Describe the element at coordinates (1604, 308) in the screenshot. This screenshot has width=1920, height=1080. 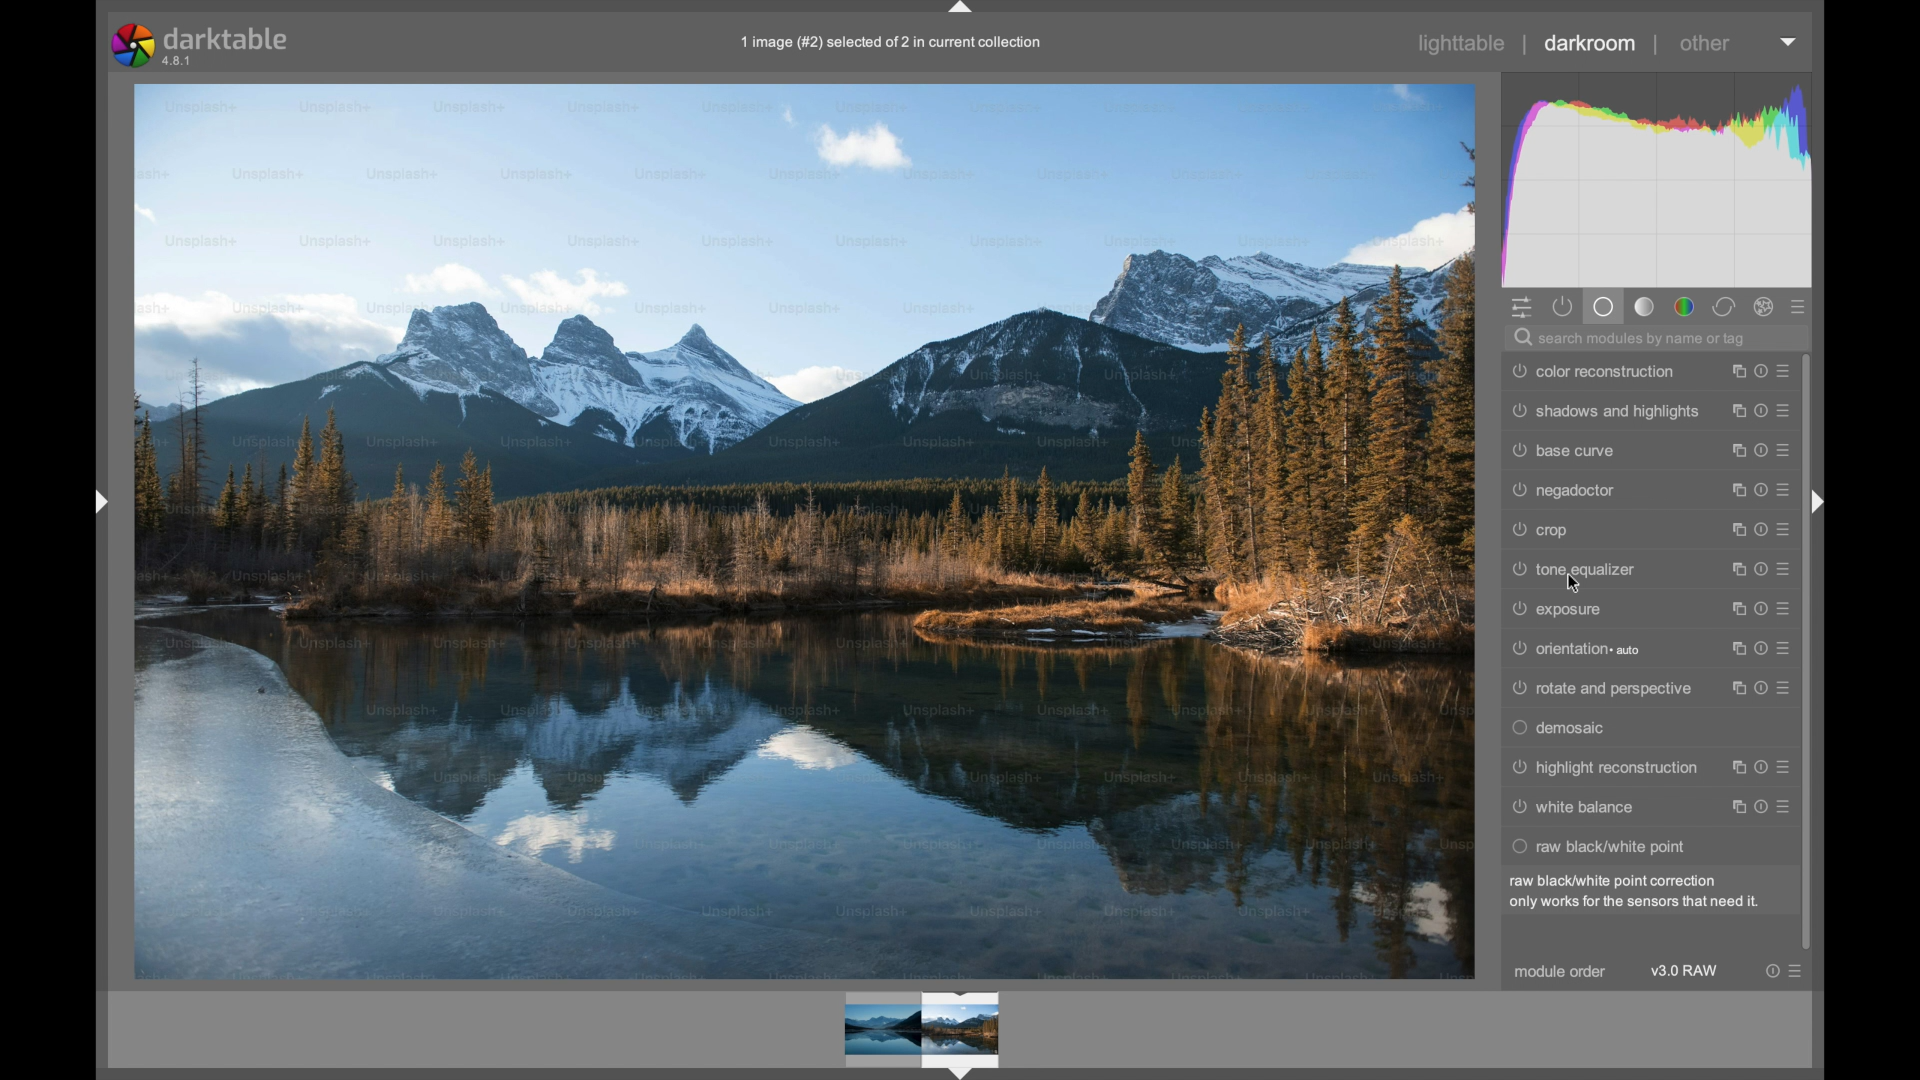
I see `base` at that location.